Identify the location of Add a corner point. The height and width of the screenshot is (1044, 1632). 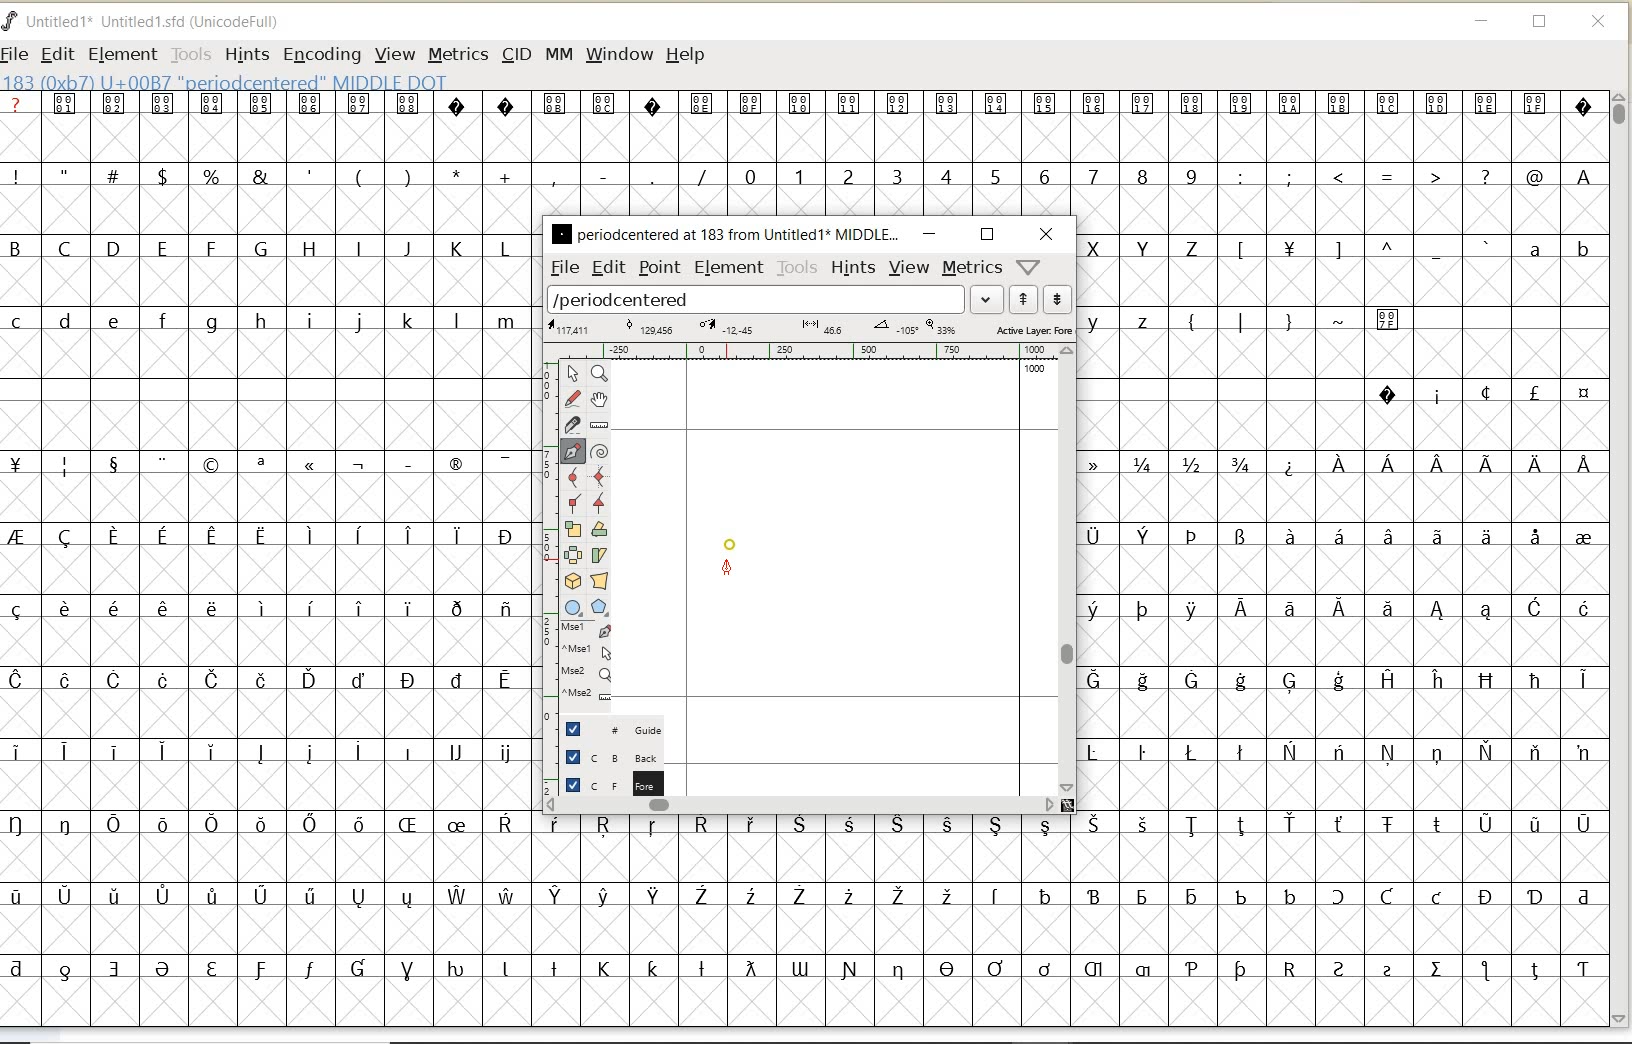
(572, 502).